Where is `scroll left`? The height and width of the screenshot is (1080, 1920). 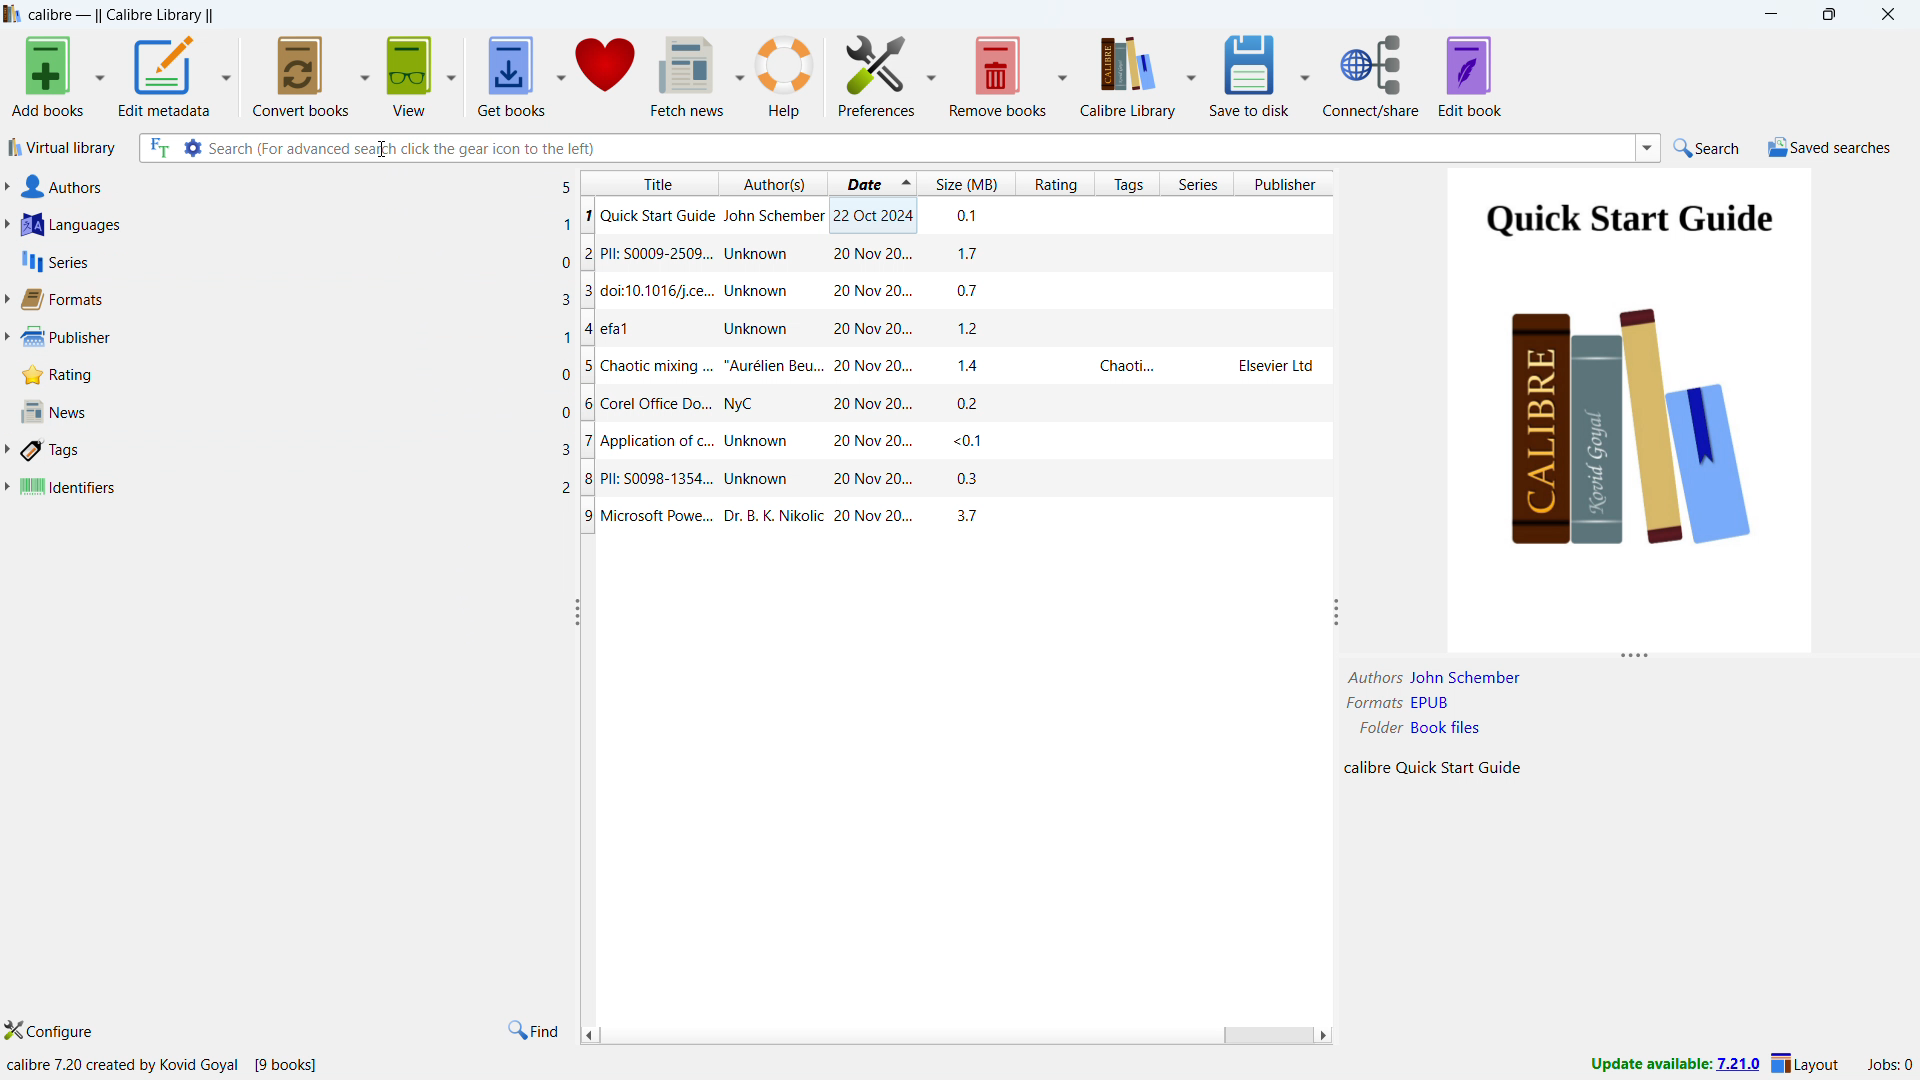 scroll left is located at coordinates (590, 1036).